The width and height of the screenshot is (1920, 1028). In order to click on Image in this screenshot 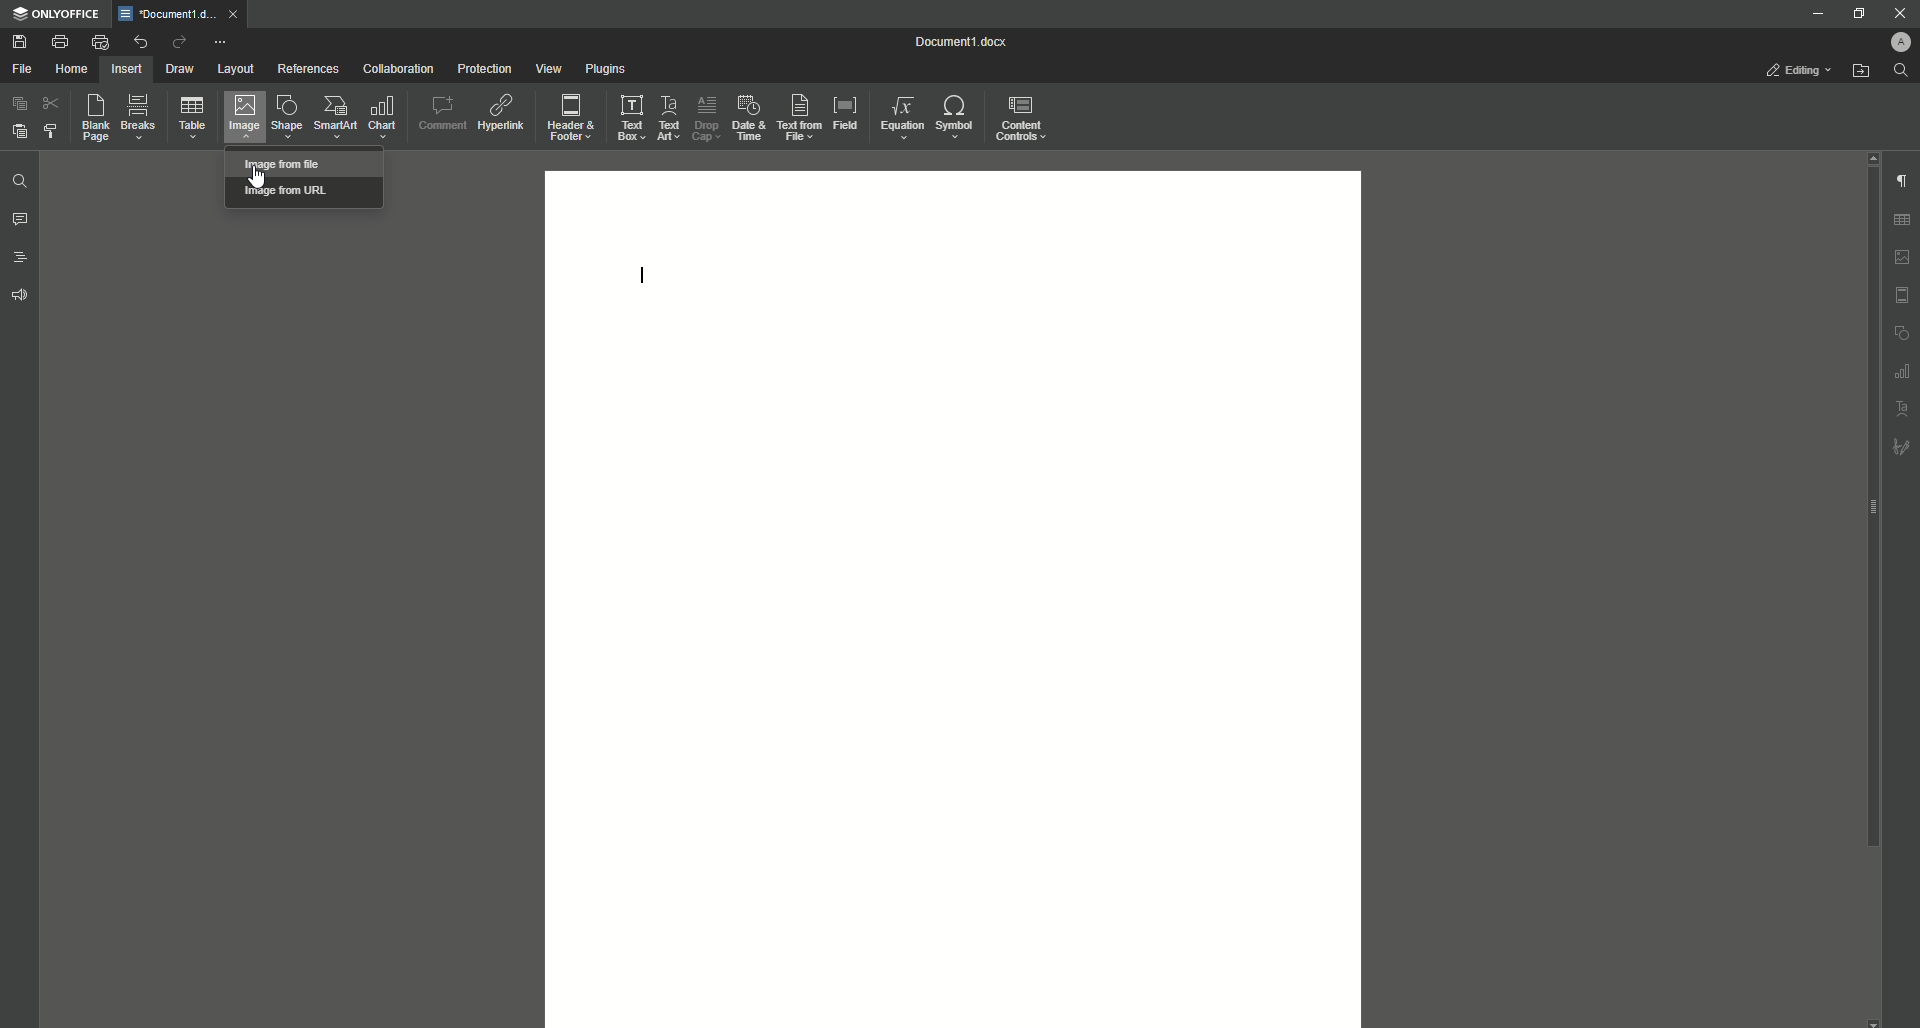, I will do `click(245, 119)`.